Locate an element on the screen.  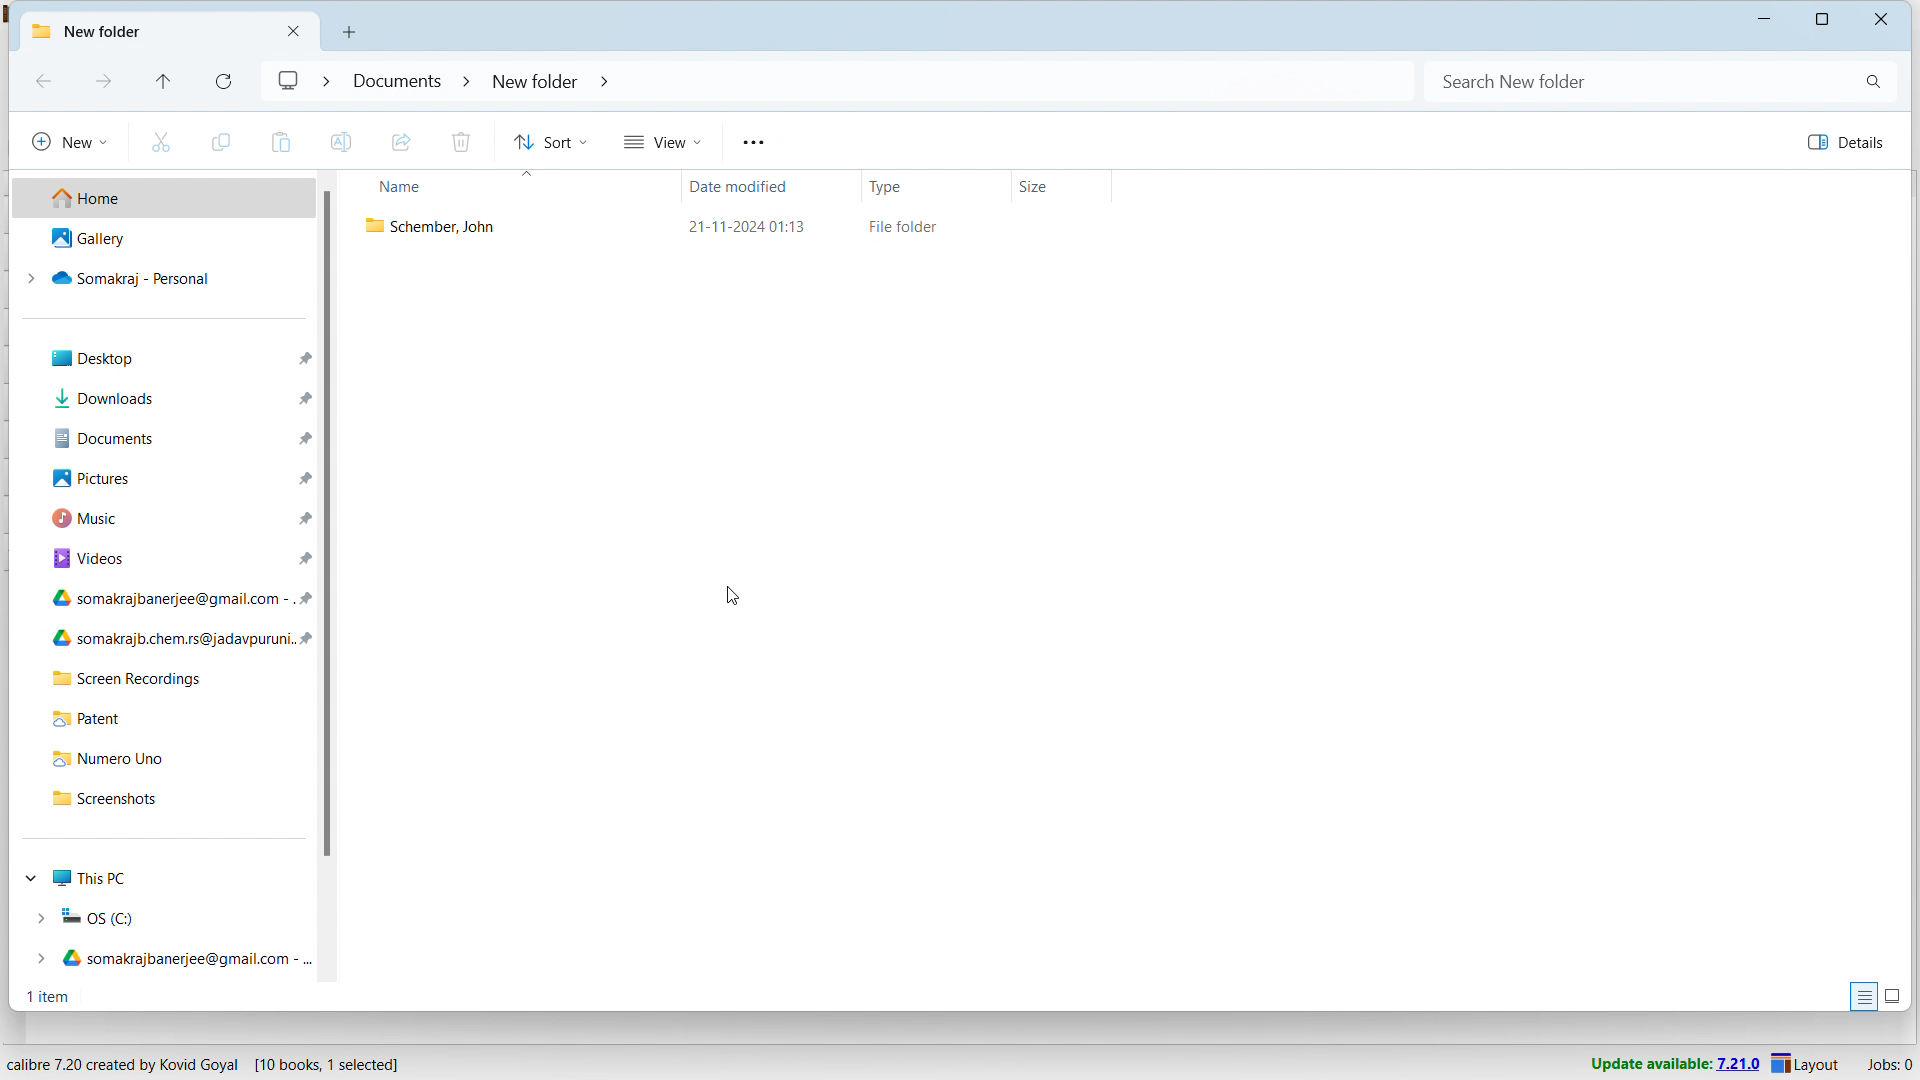
previous folder is located at coordinates (166, 81).